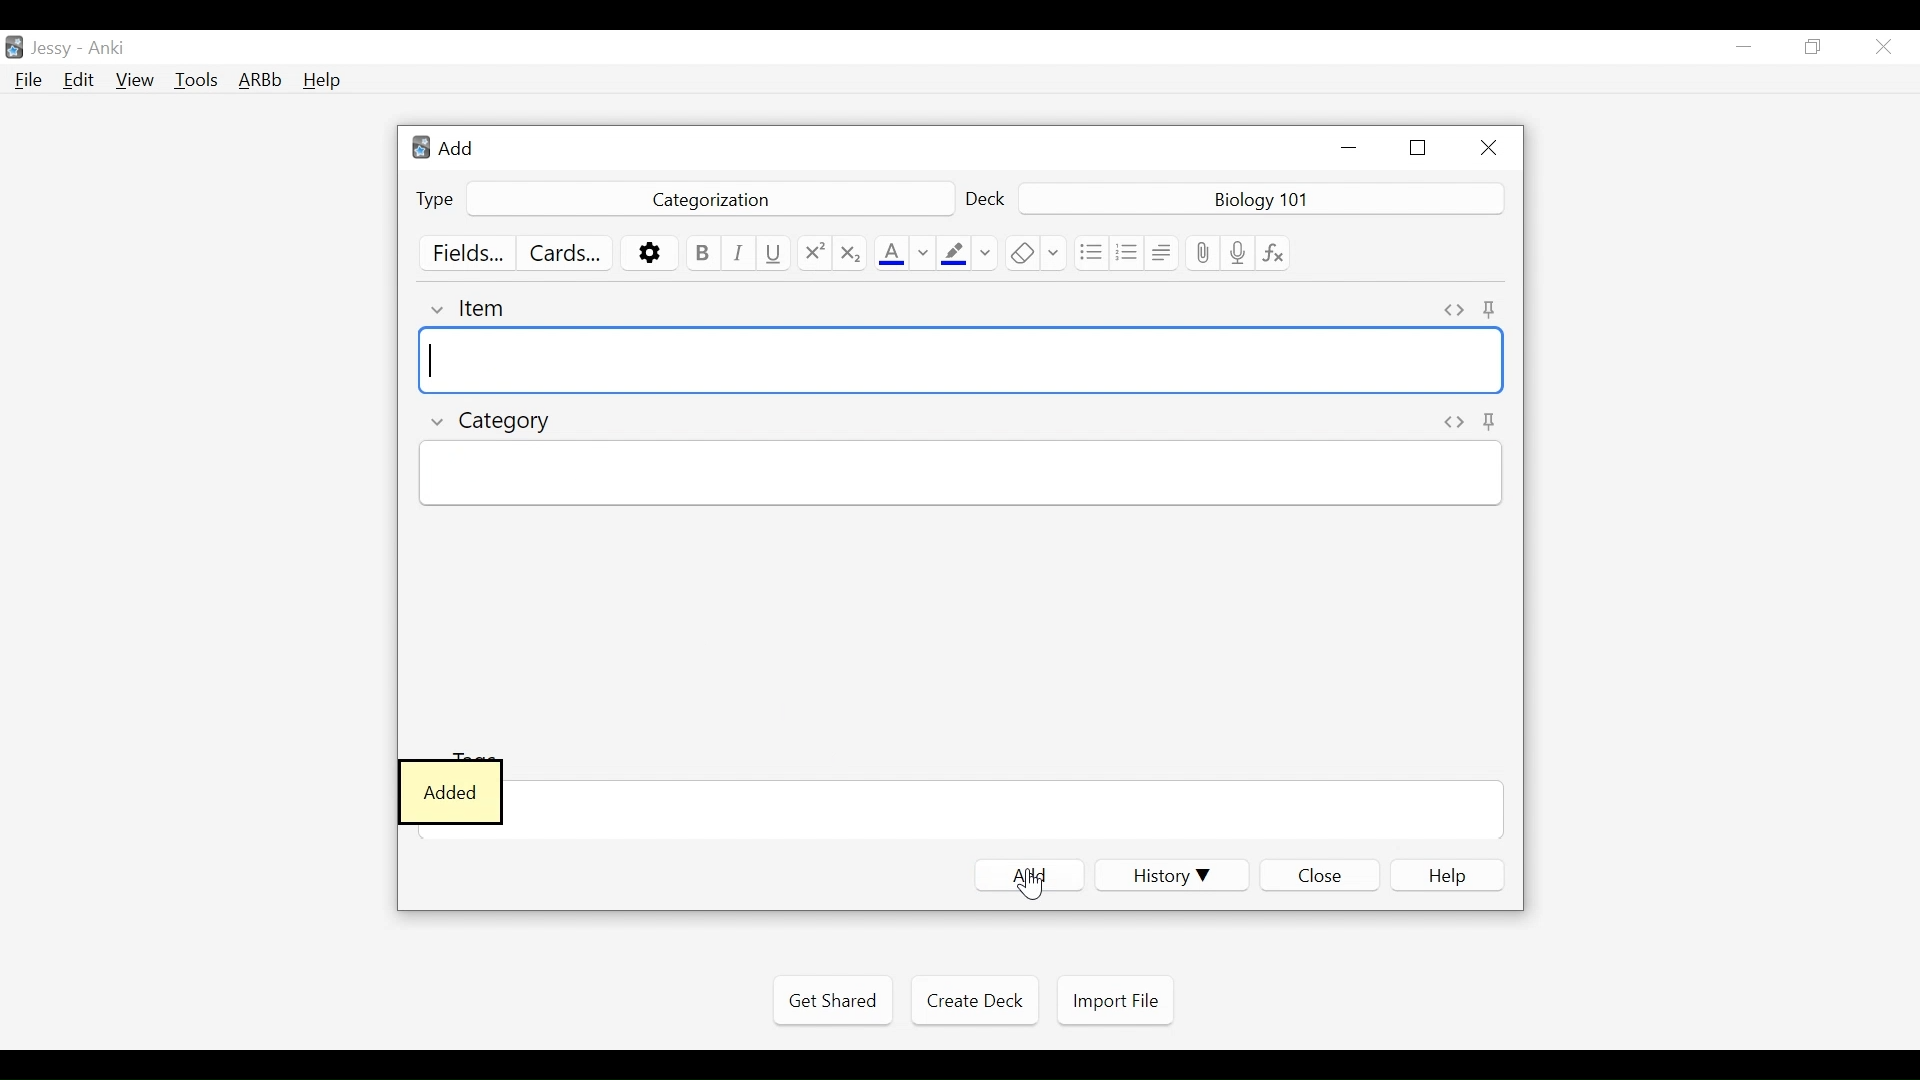 This screenshot has height=1080, width=1920. Describe the element at coordinates (1449, 876) in the screenshot. I see `elp` at that location.